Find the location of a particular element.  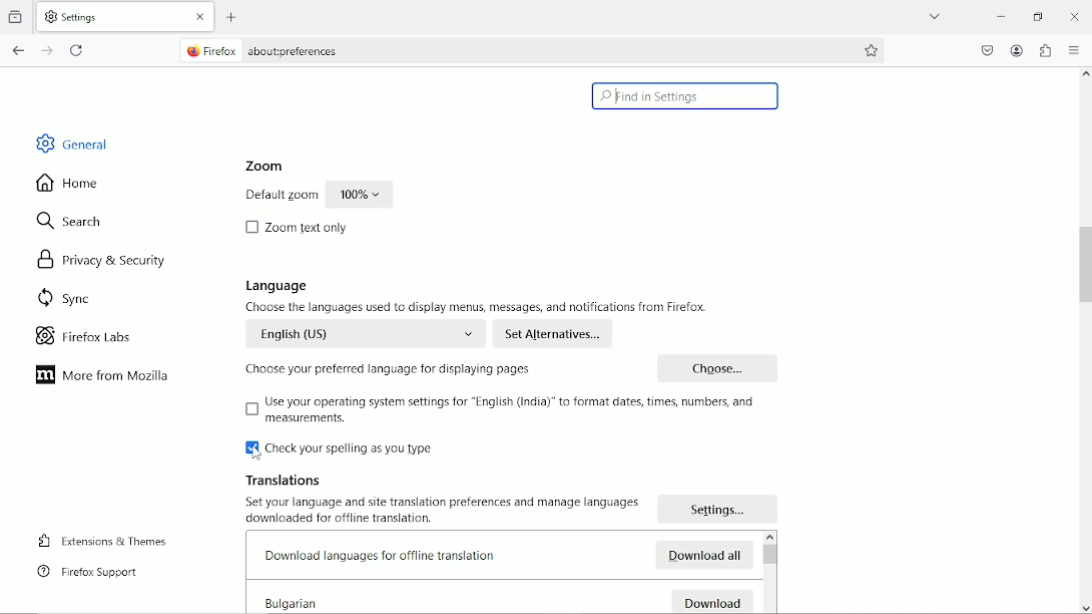

scroll up is located at coordinates (770, 537).